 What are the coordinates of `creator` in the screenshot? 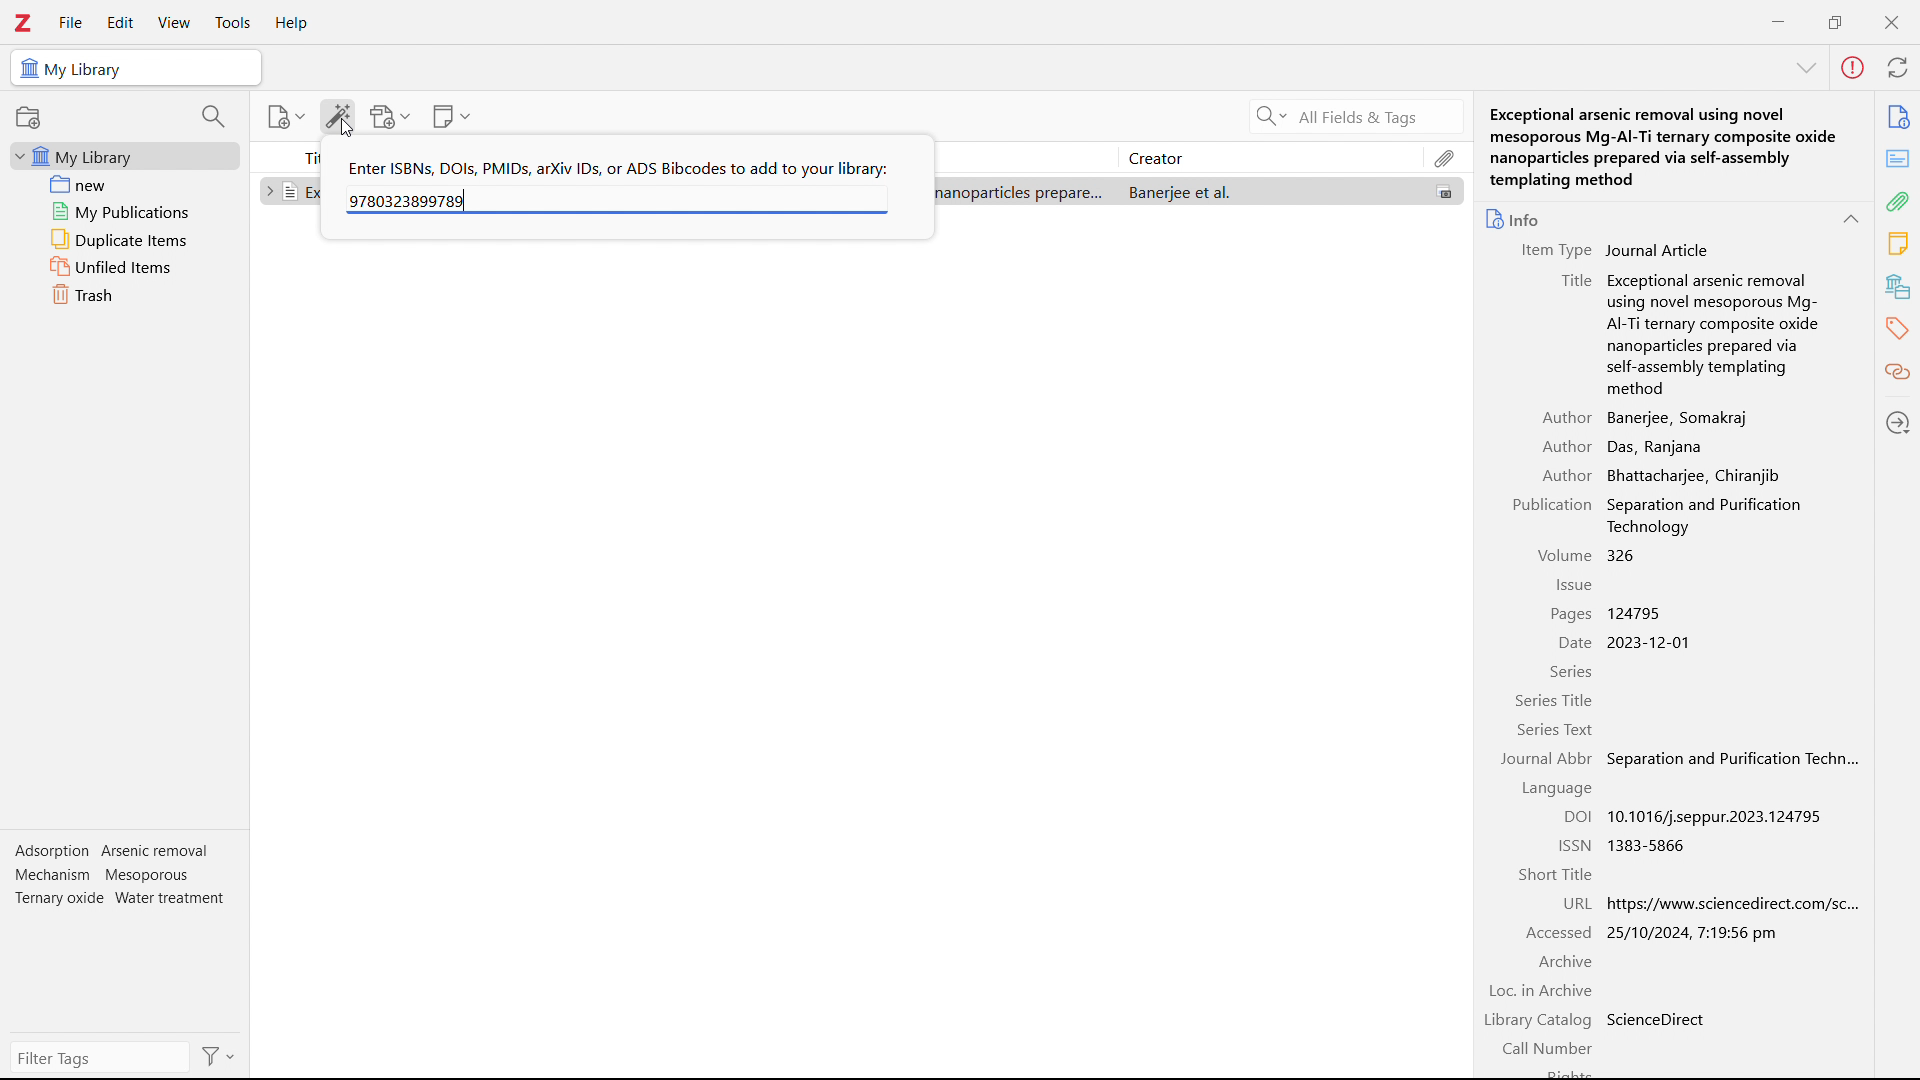 It's located at (1269, 157).